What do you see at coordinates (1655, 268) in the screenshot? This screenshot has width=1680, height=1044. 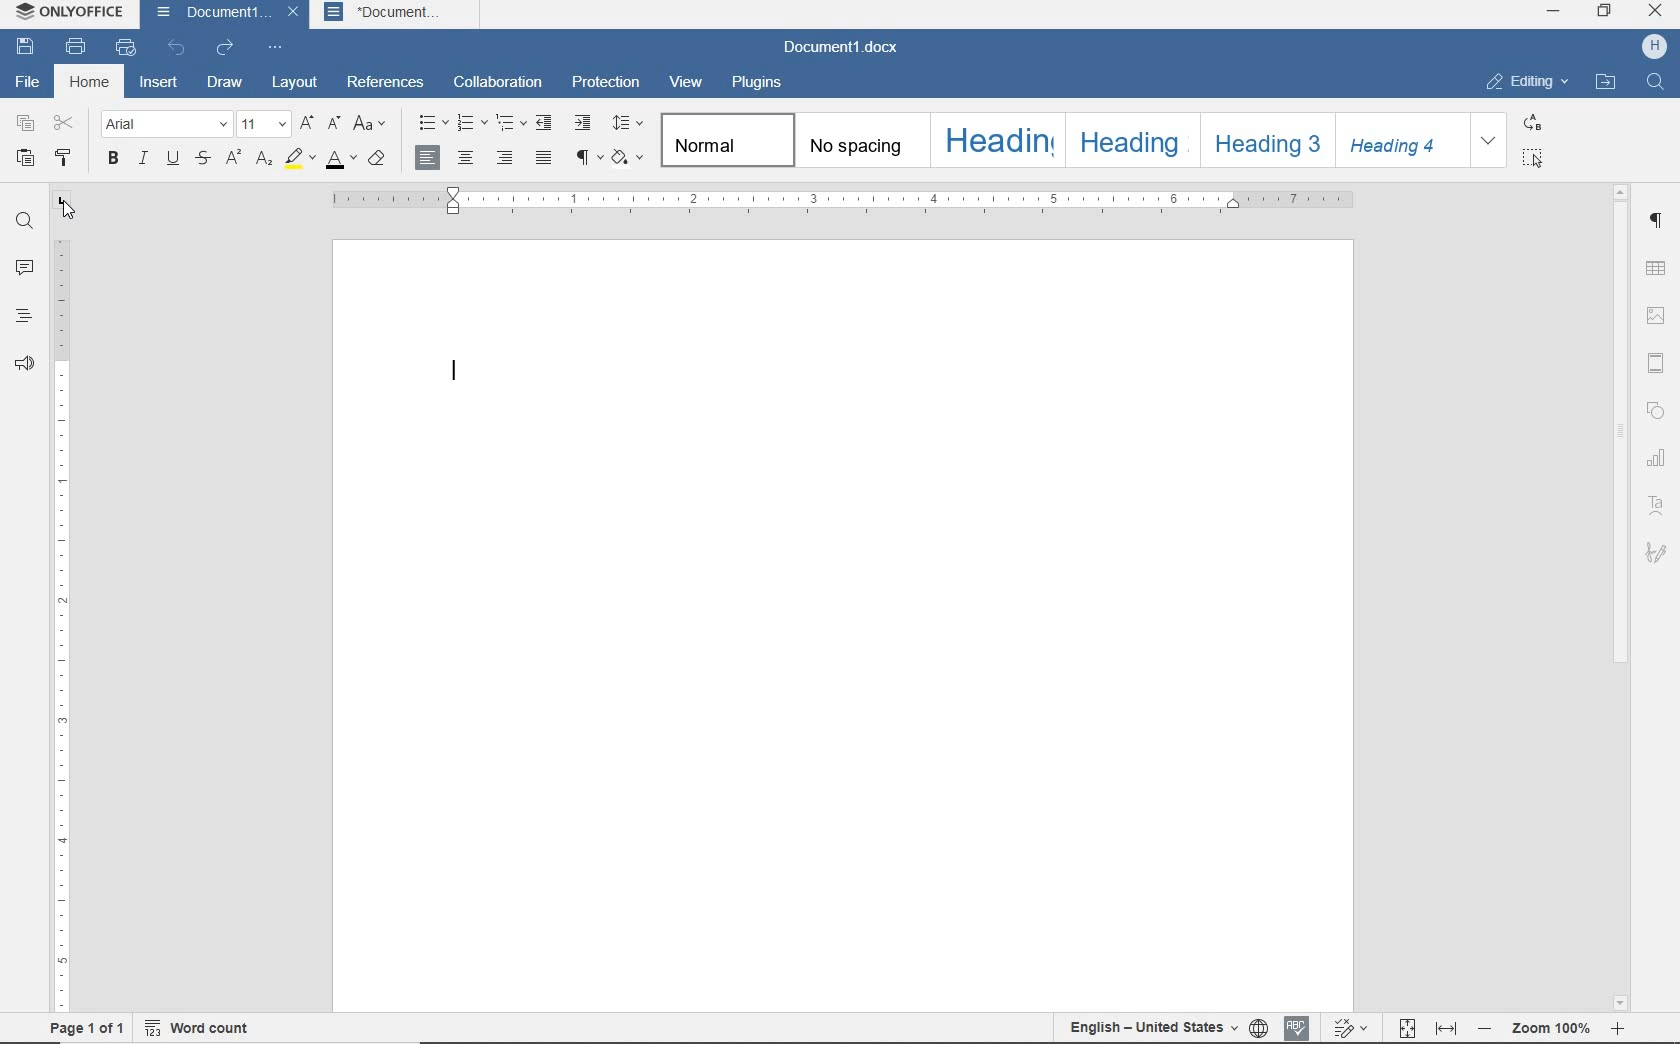 I see `TABLE` at bounding box center [1655, 268].